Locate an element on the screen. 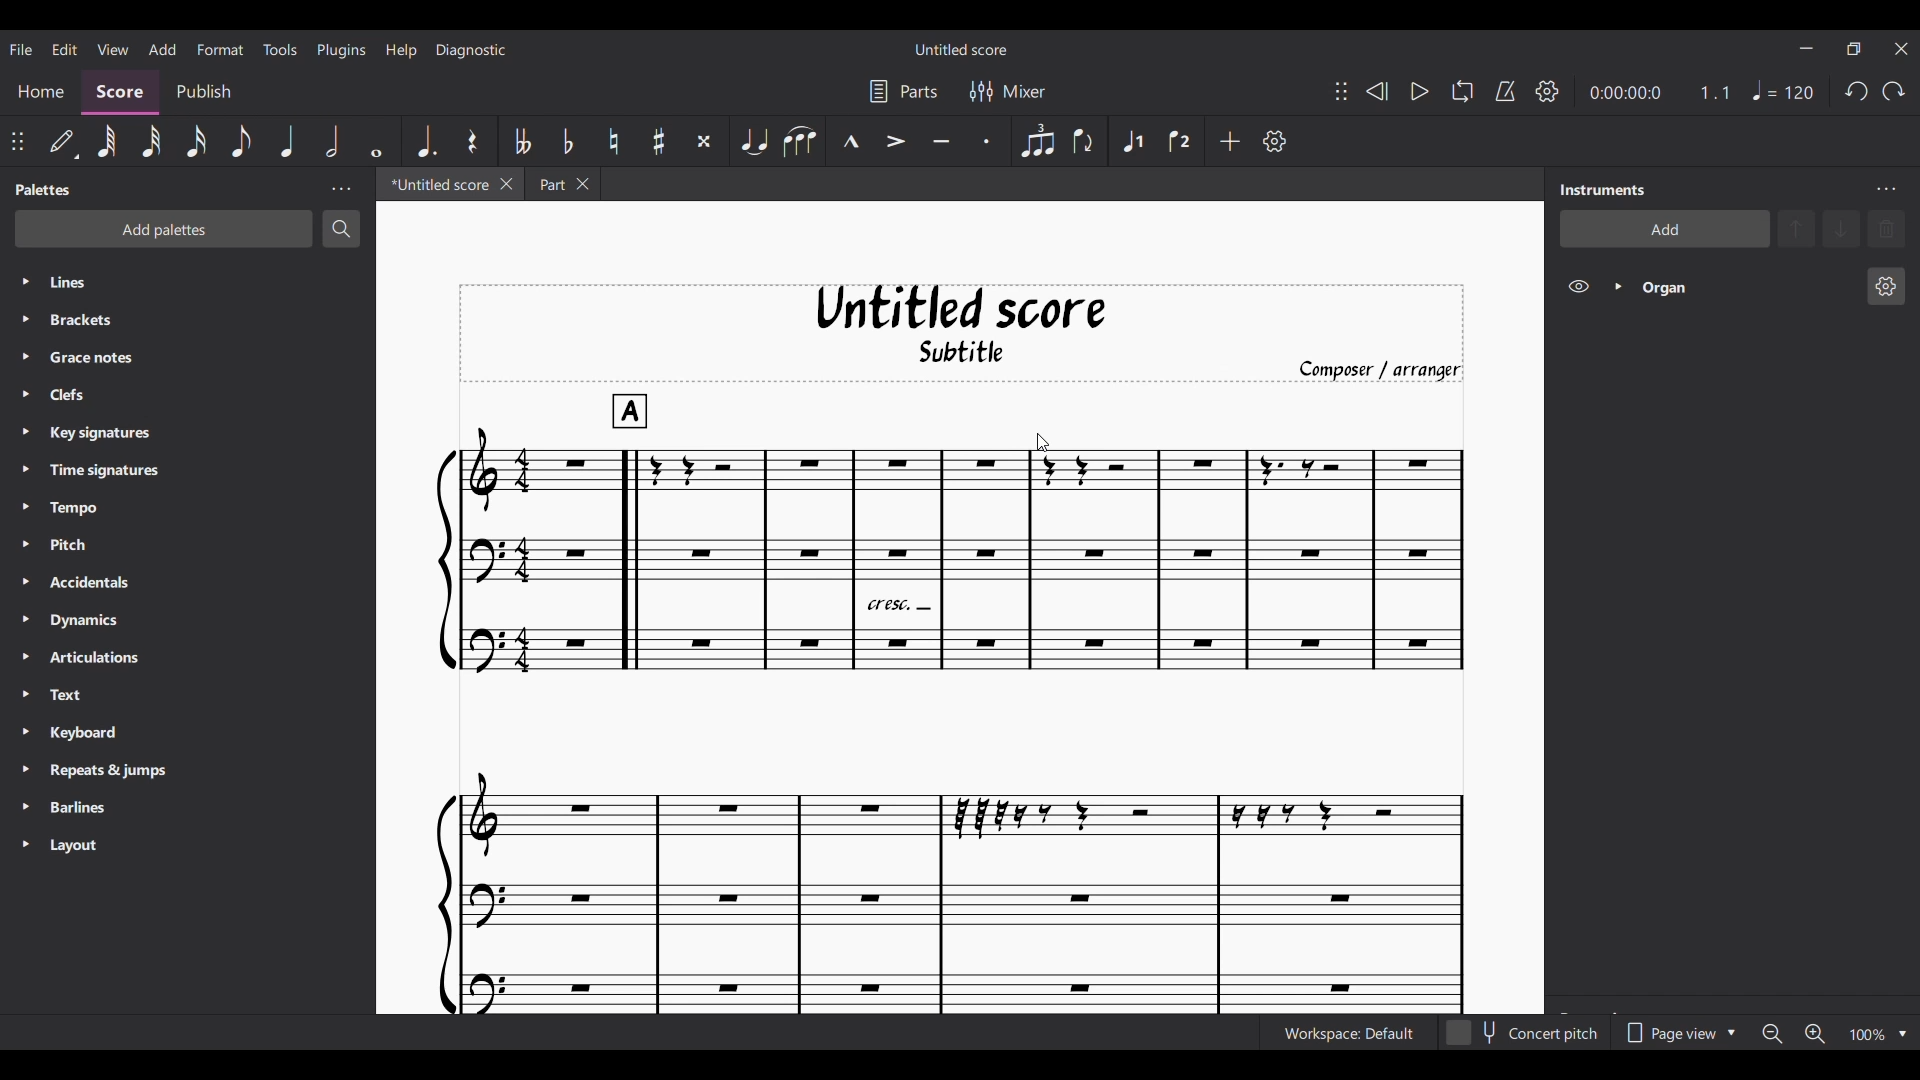 The image size is (1920, 1080). Expand respective palette is located at coordinates (25, 563).